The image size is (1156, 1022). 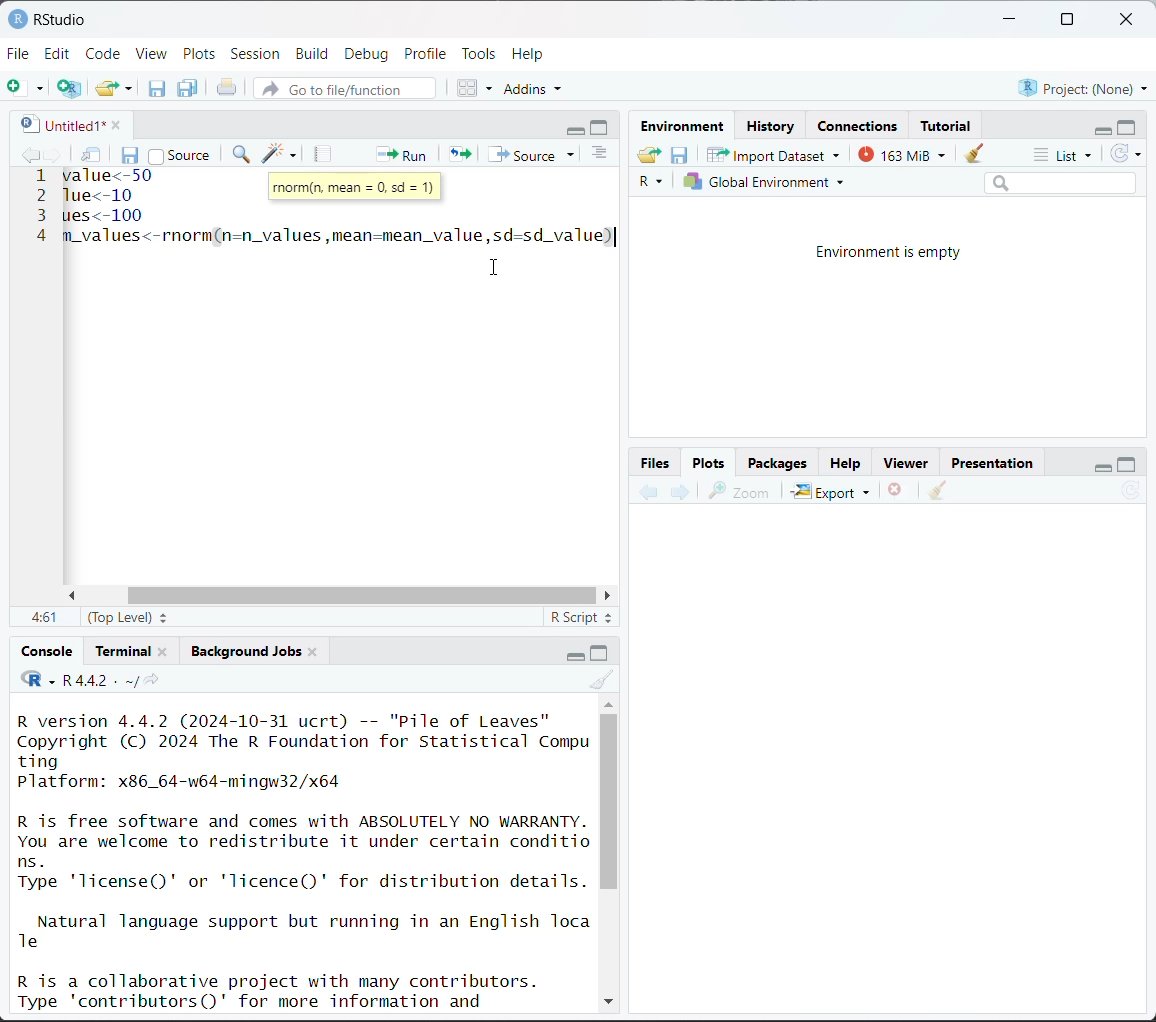 I want to click on Environment, so click(x=686, y=127).